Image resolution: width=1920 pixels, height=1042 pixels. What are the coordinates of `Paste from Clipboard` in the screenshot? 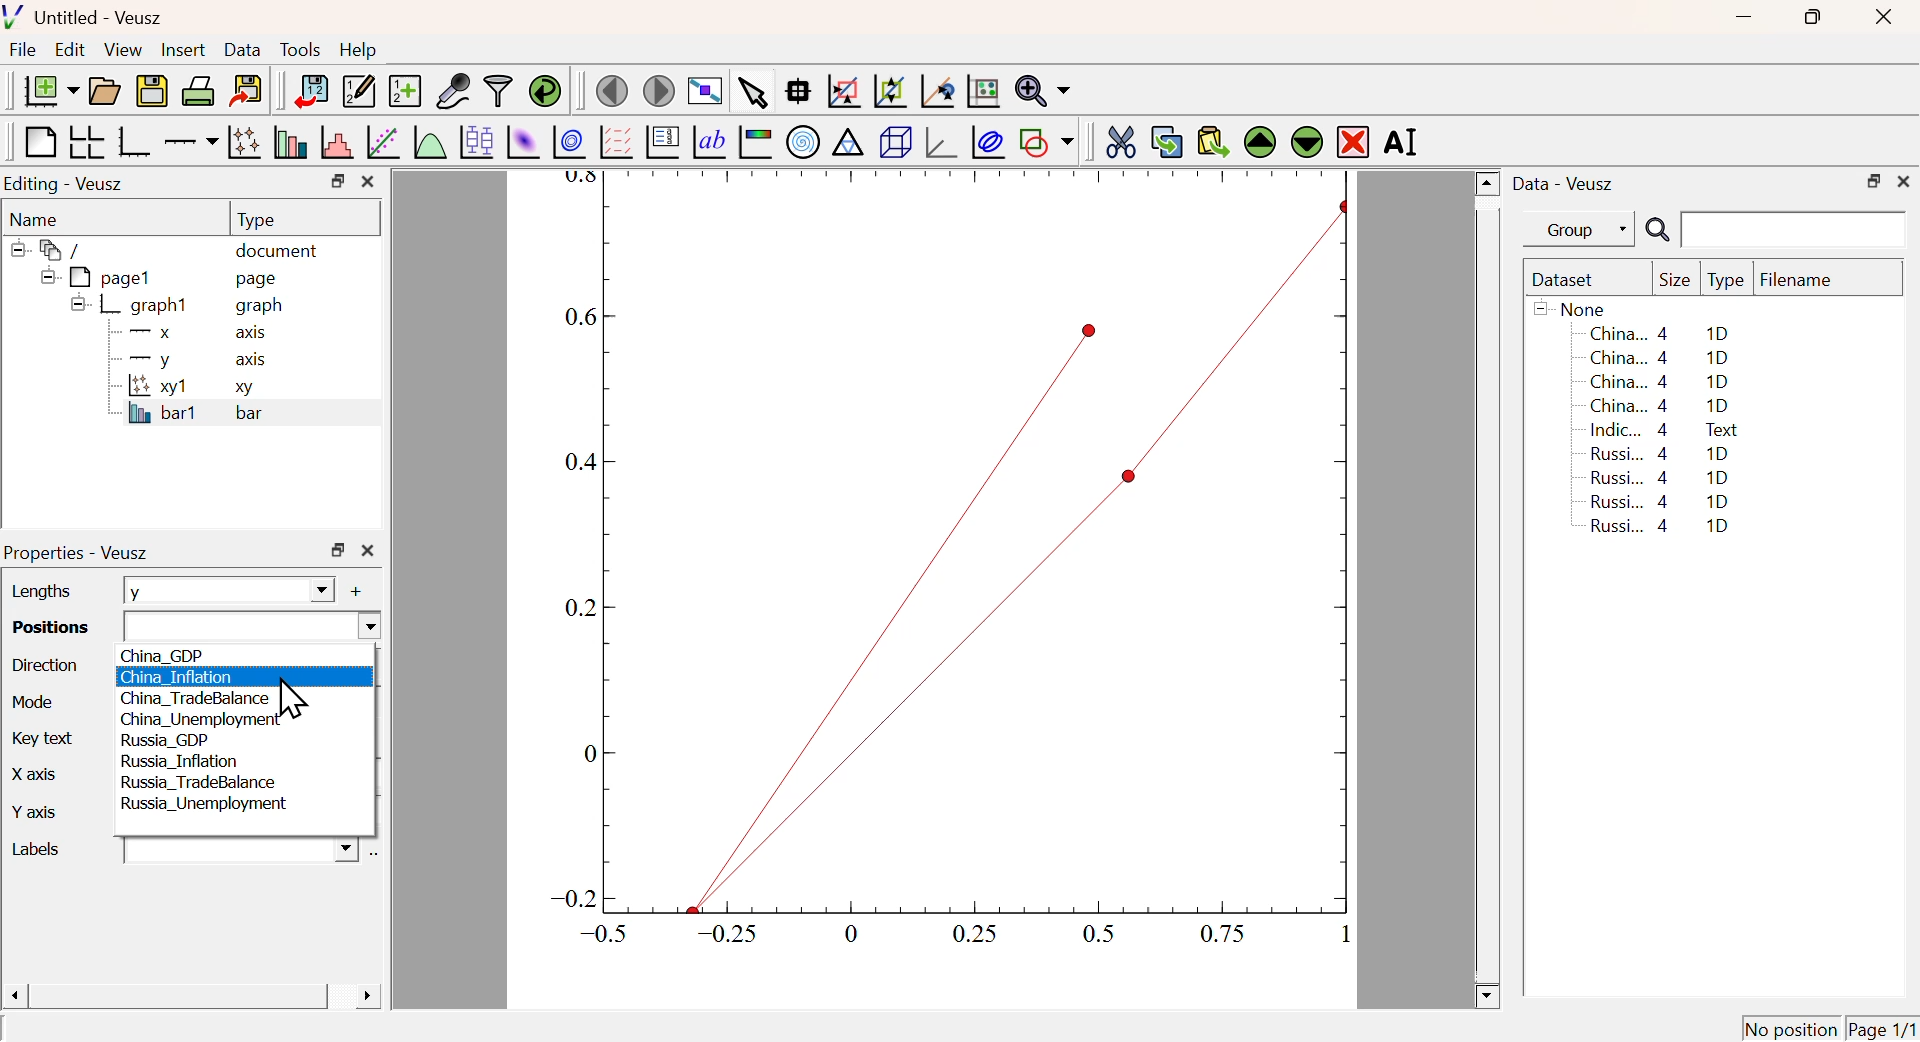 It's located at (1213, 141).